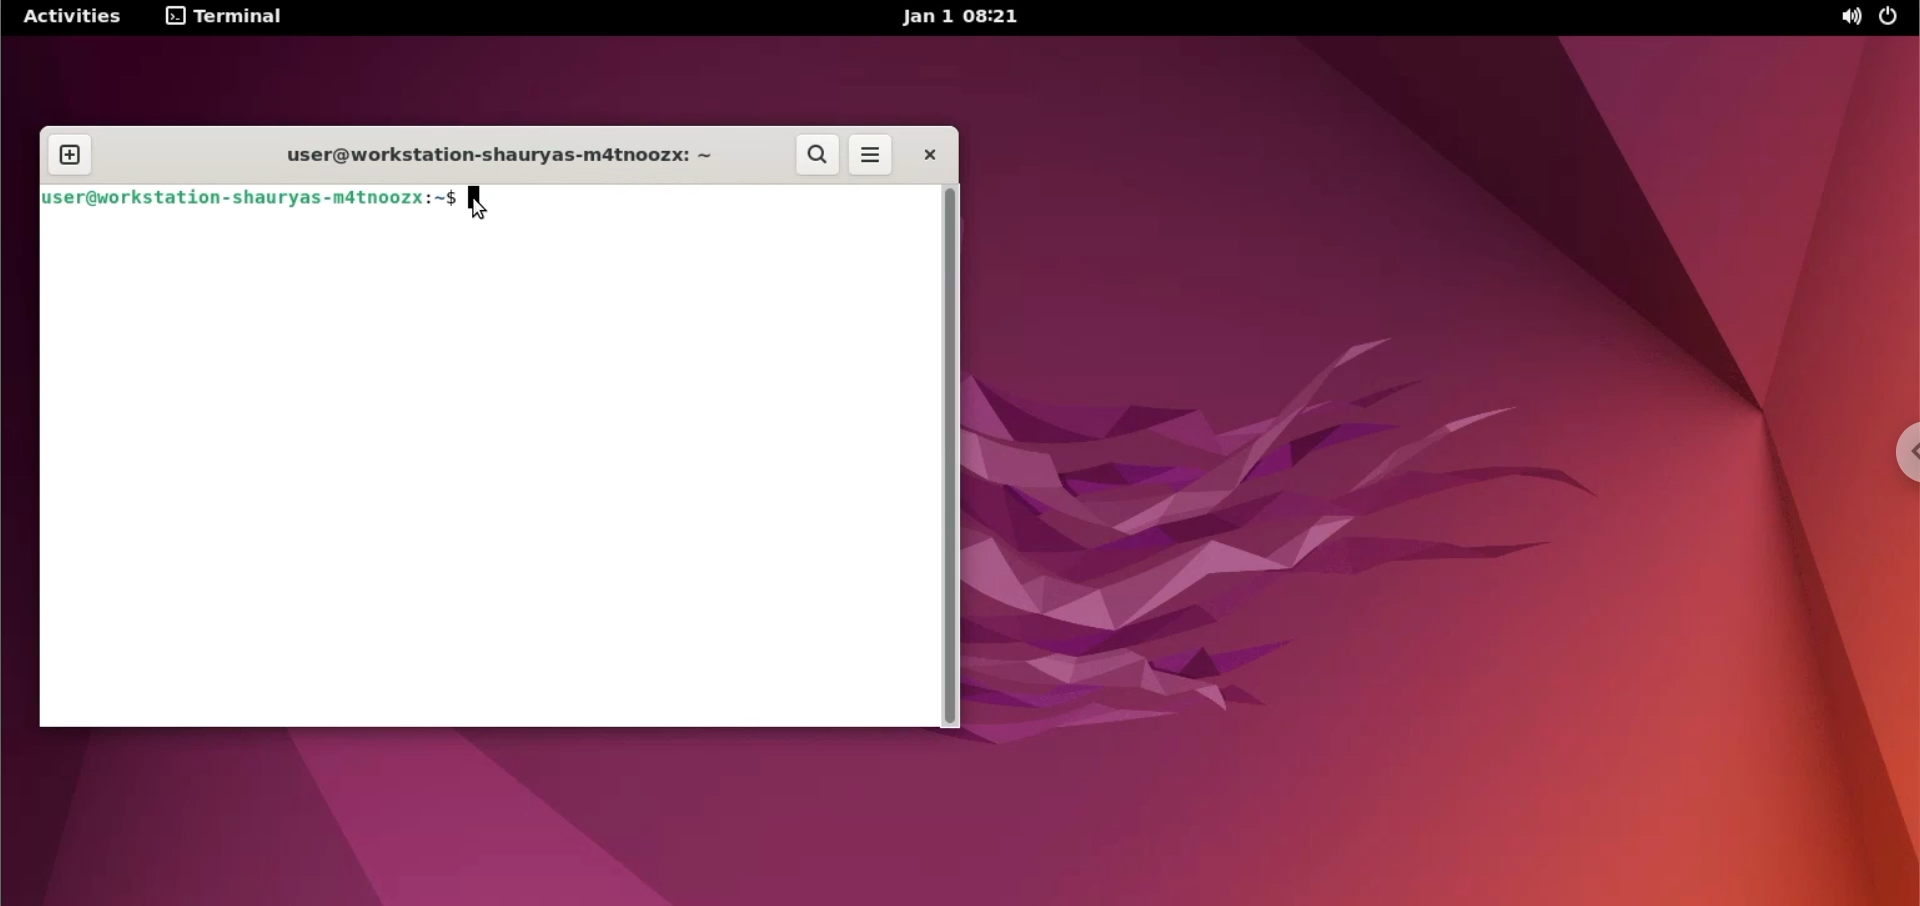  Describe the element at coordinates (1892, 450) in the screenshot. I see `chrome options` at that location.